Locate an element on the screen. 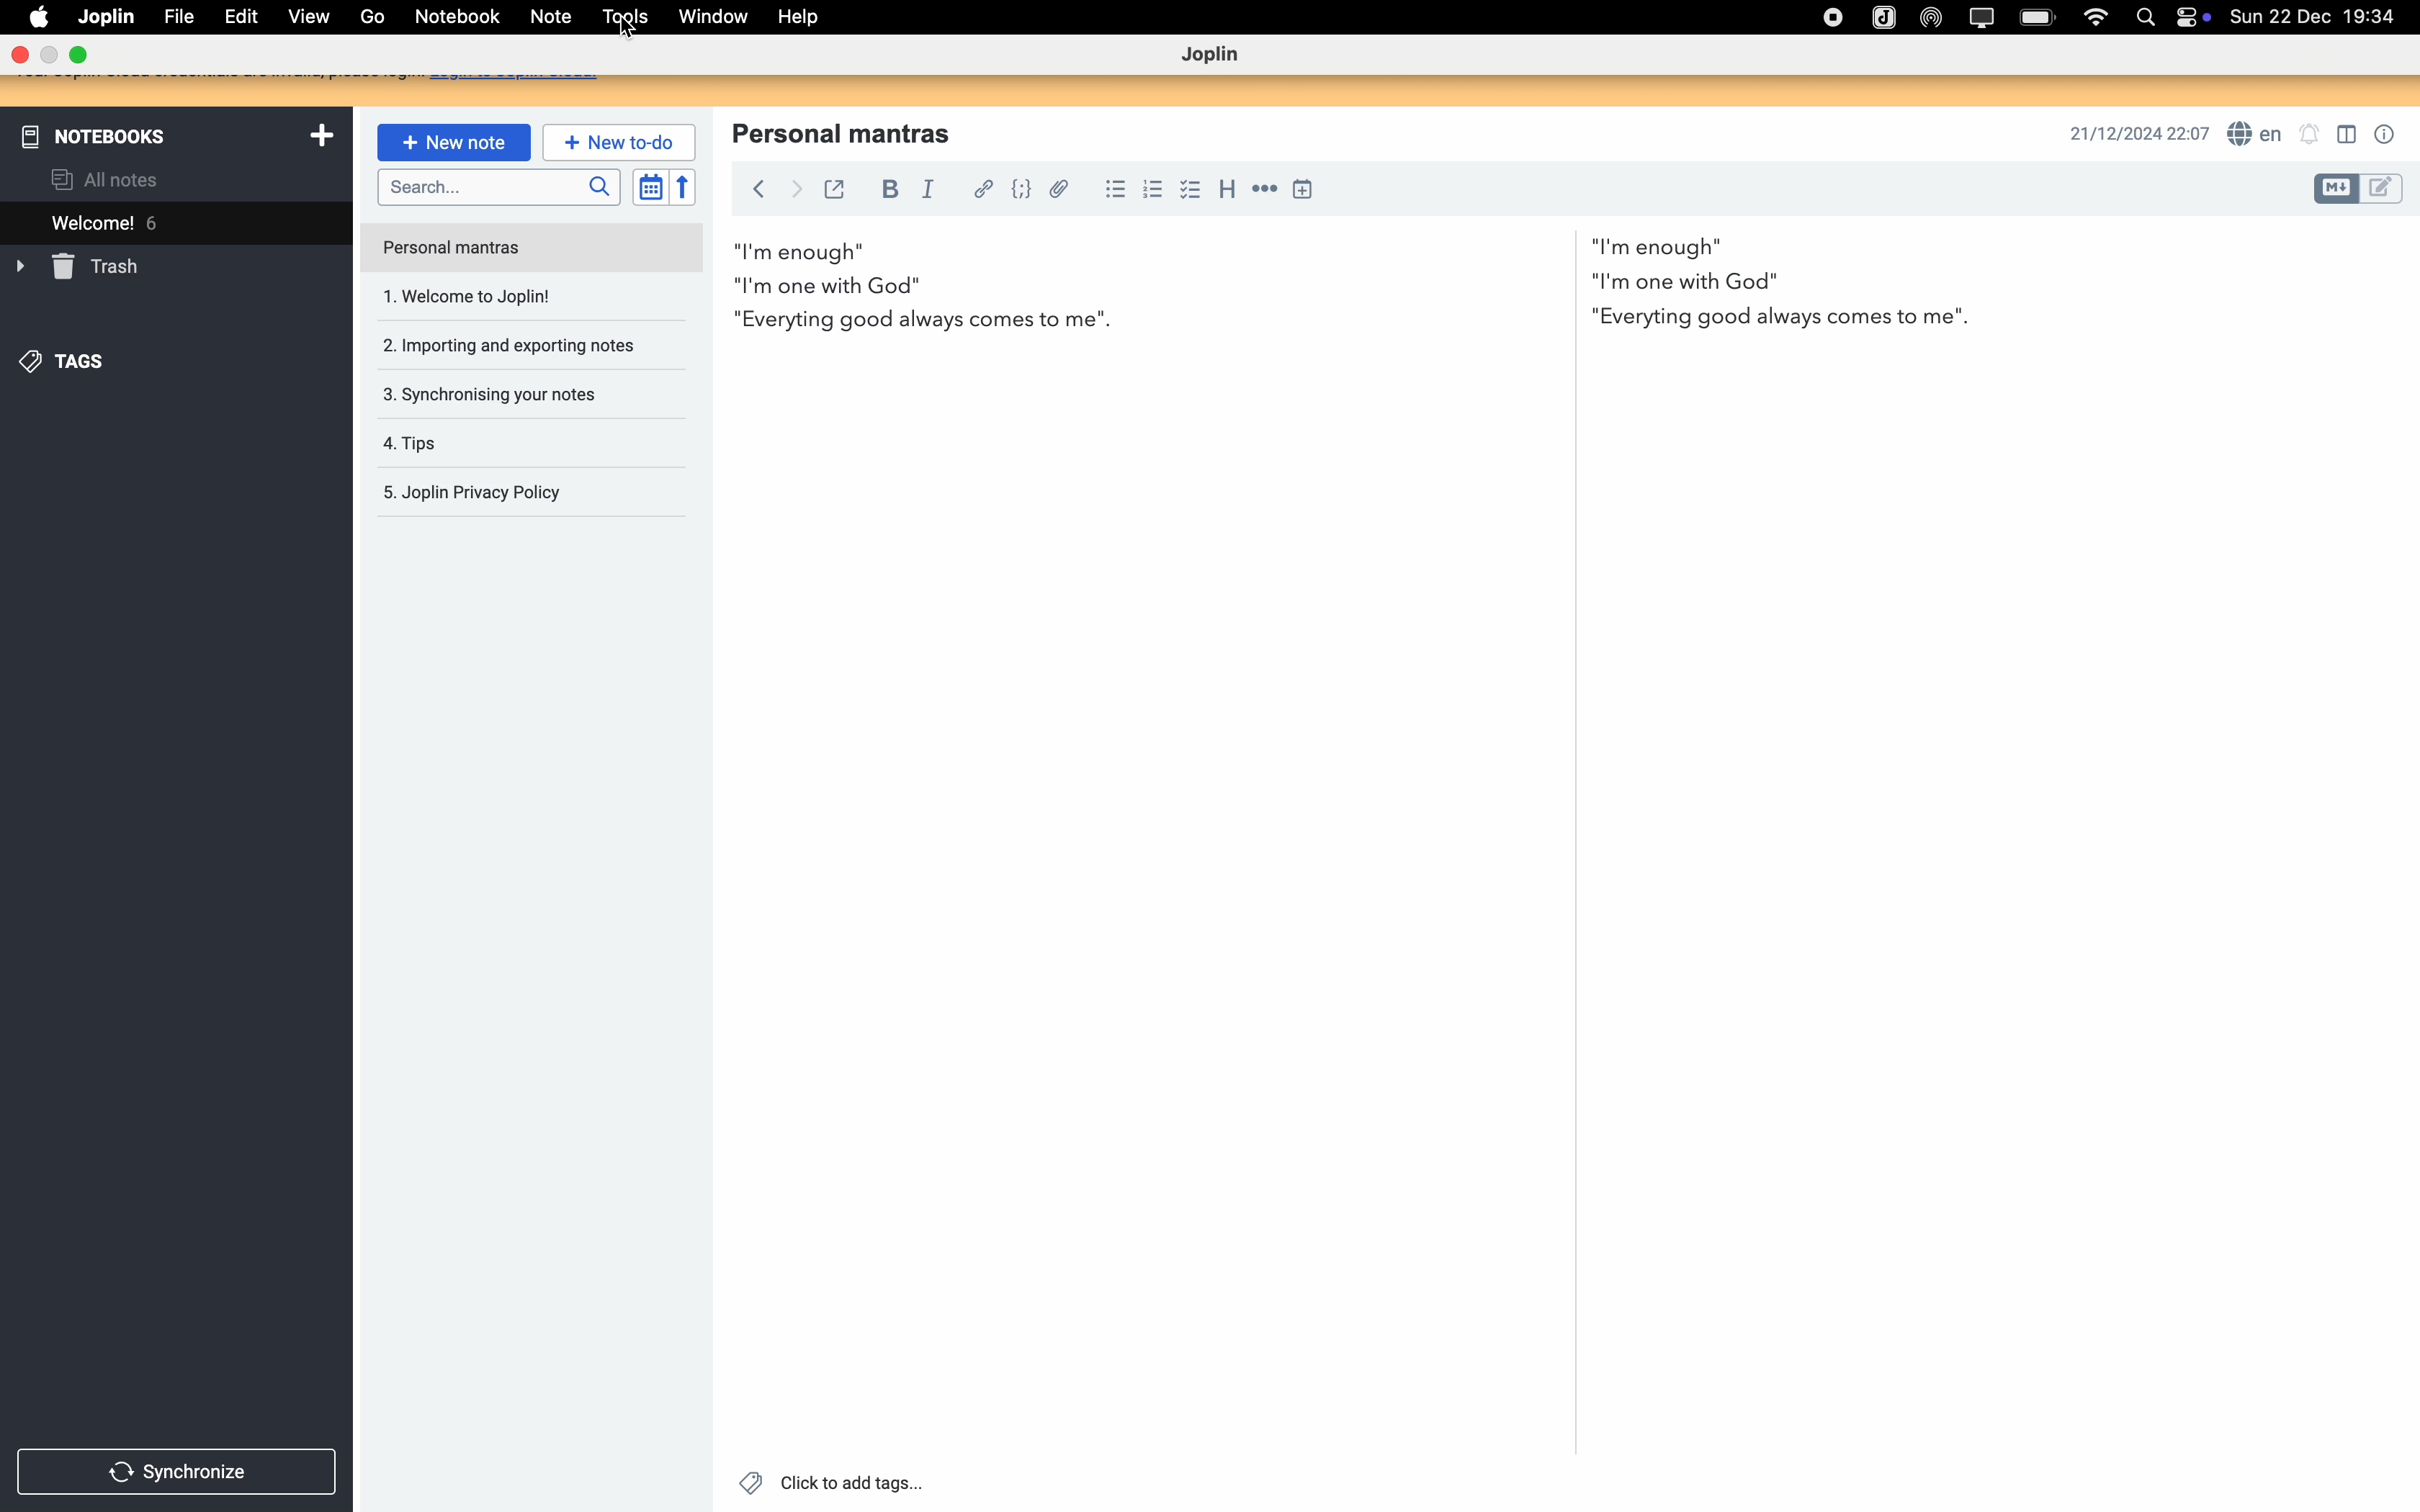 The width and height of the screenshot is (2420, 1512). checkbox is located at coordinates (1189, 191).